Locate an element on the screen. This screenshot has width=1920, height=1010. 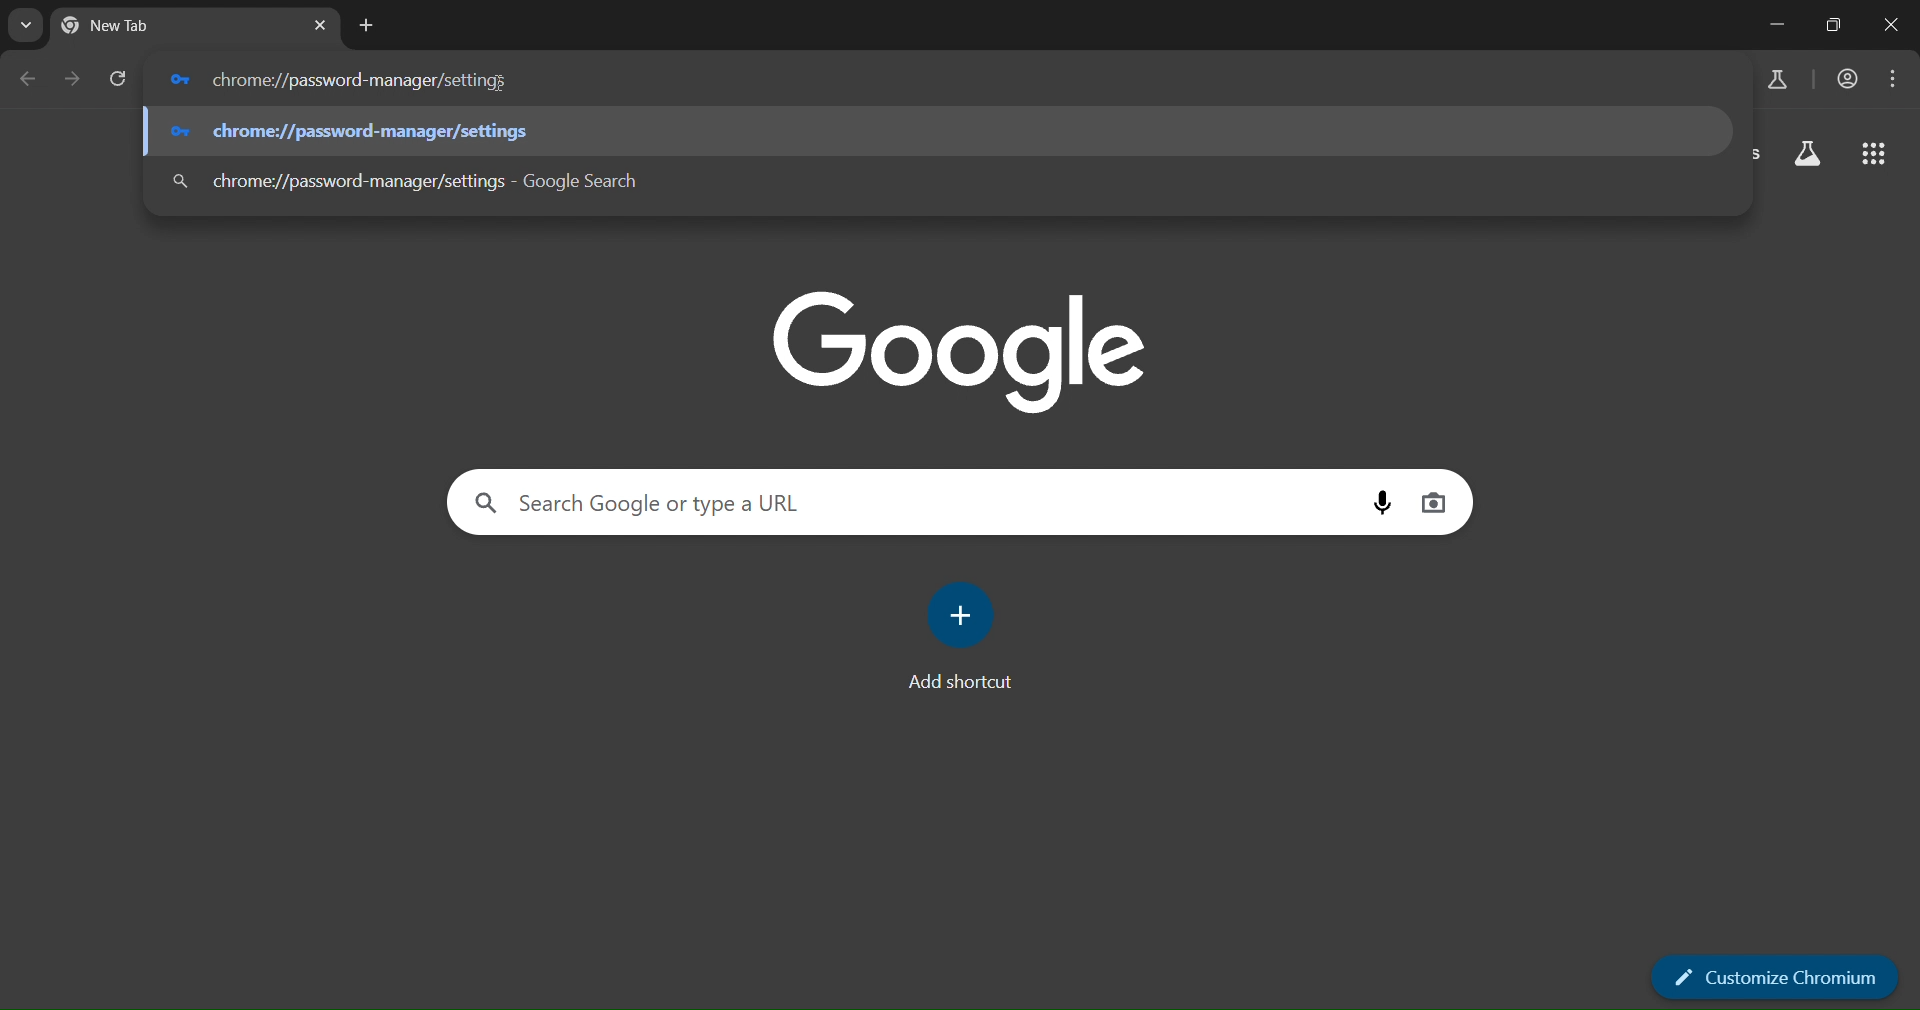
Google is located at coordinates (962, 348).